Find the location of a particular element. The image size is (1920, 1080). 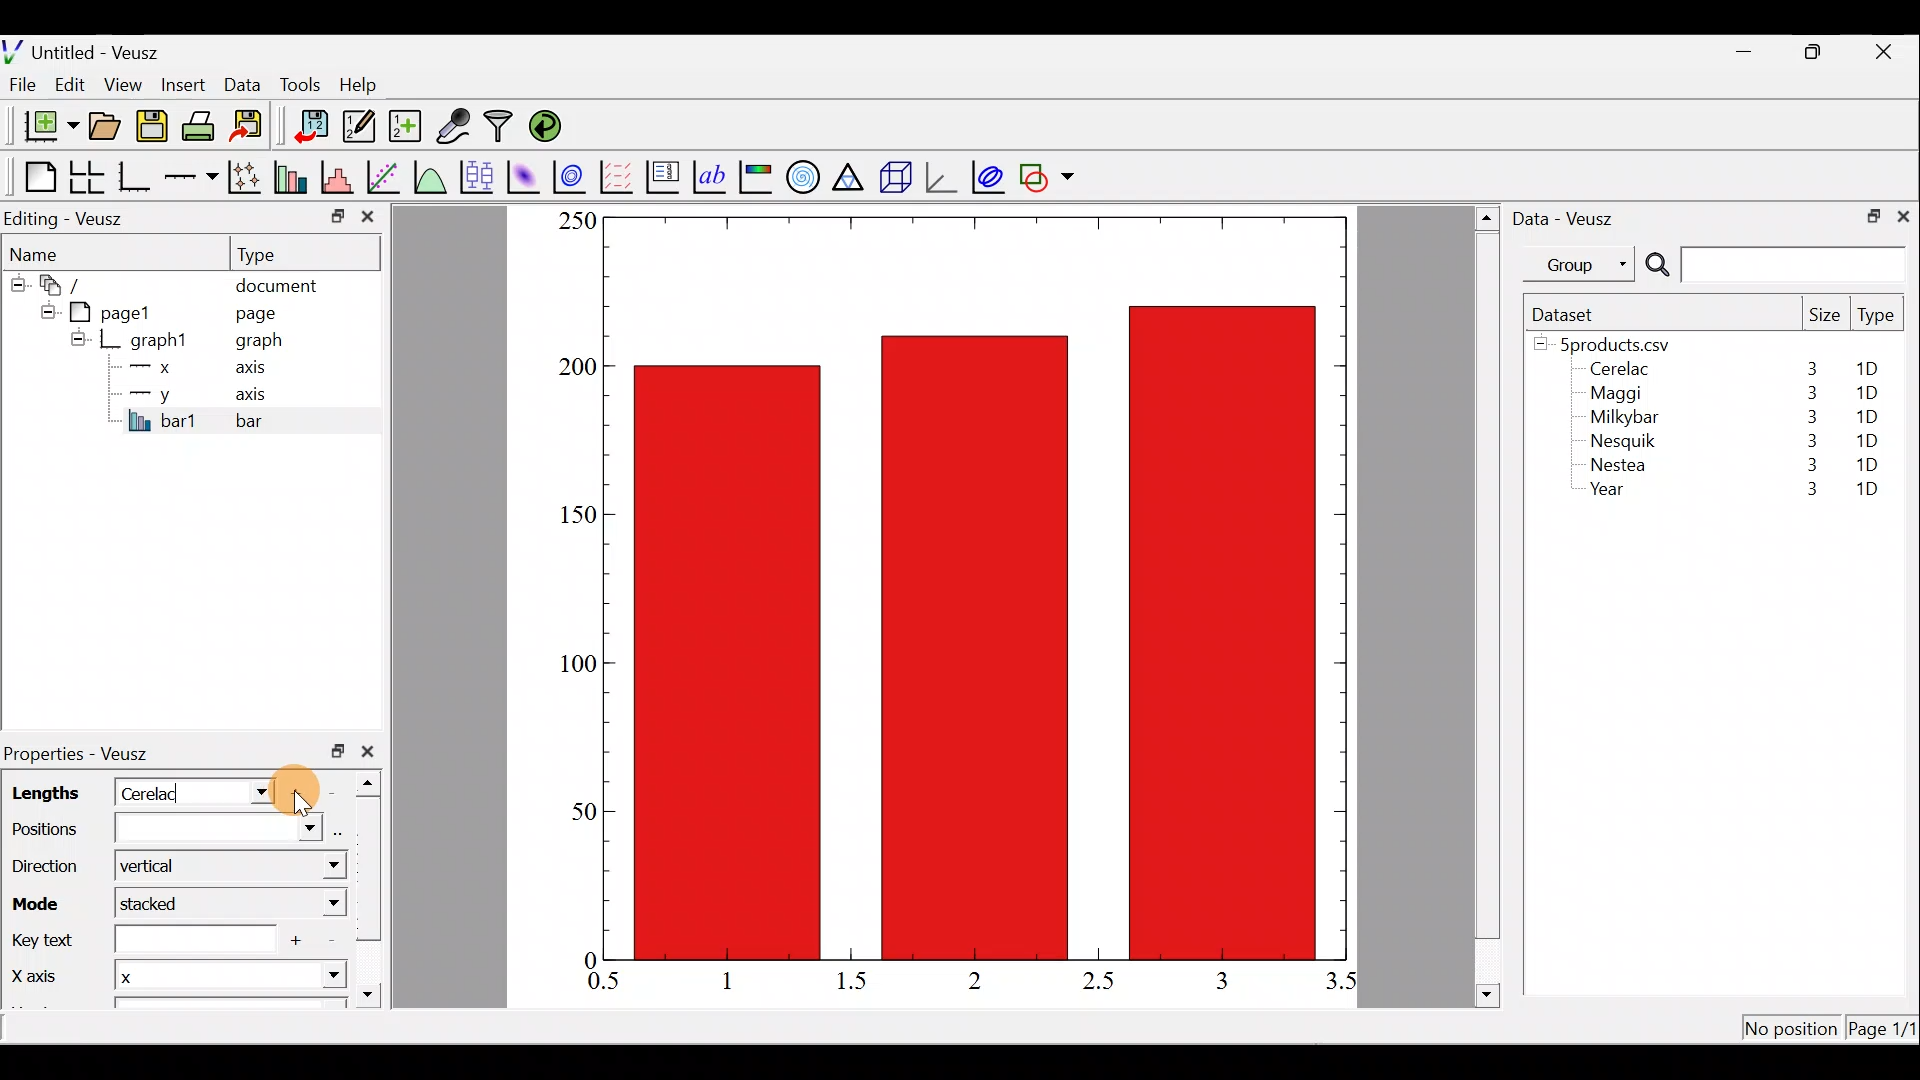

close is located at coordinates (1886, 52).